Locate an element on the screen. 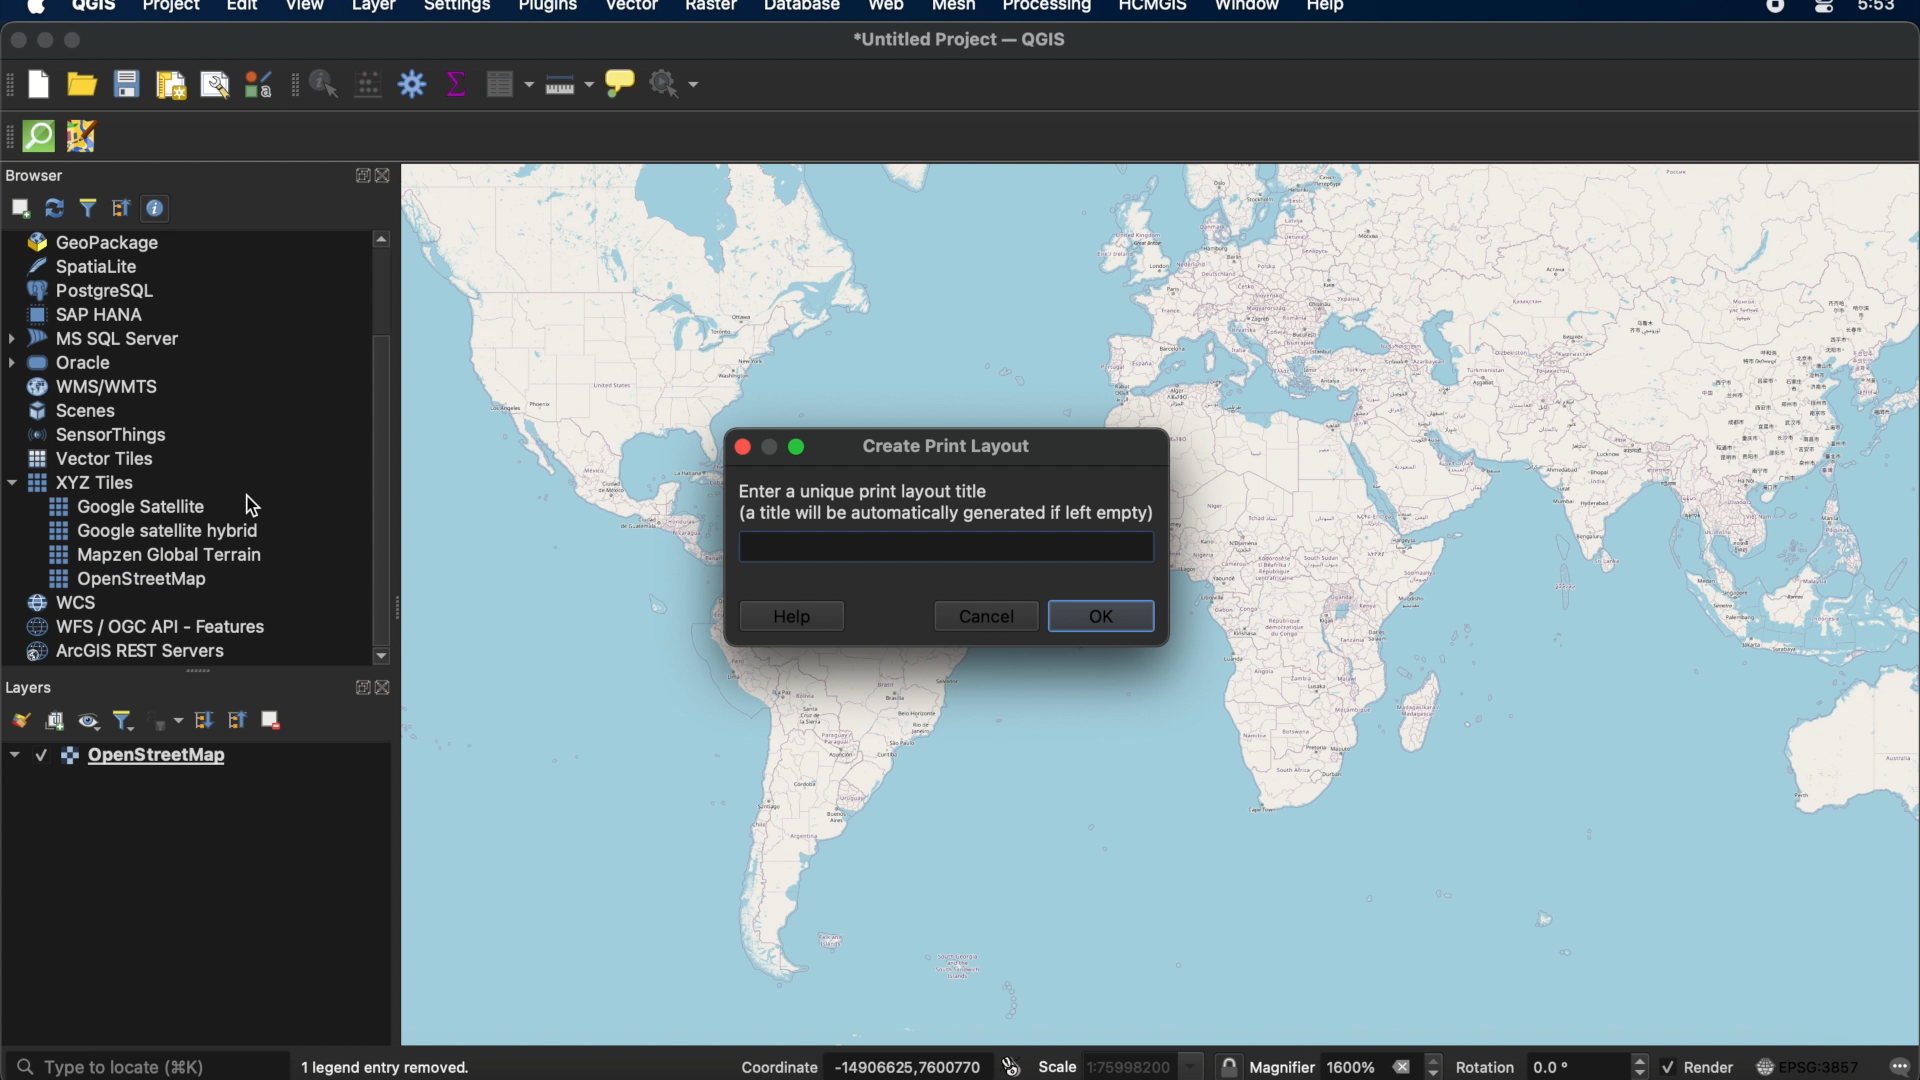 The image size is (1920, 1080). poster sql is located at coordinates (91, 290).